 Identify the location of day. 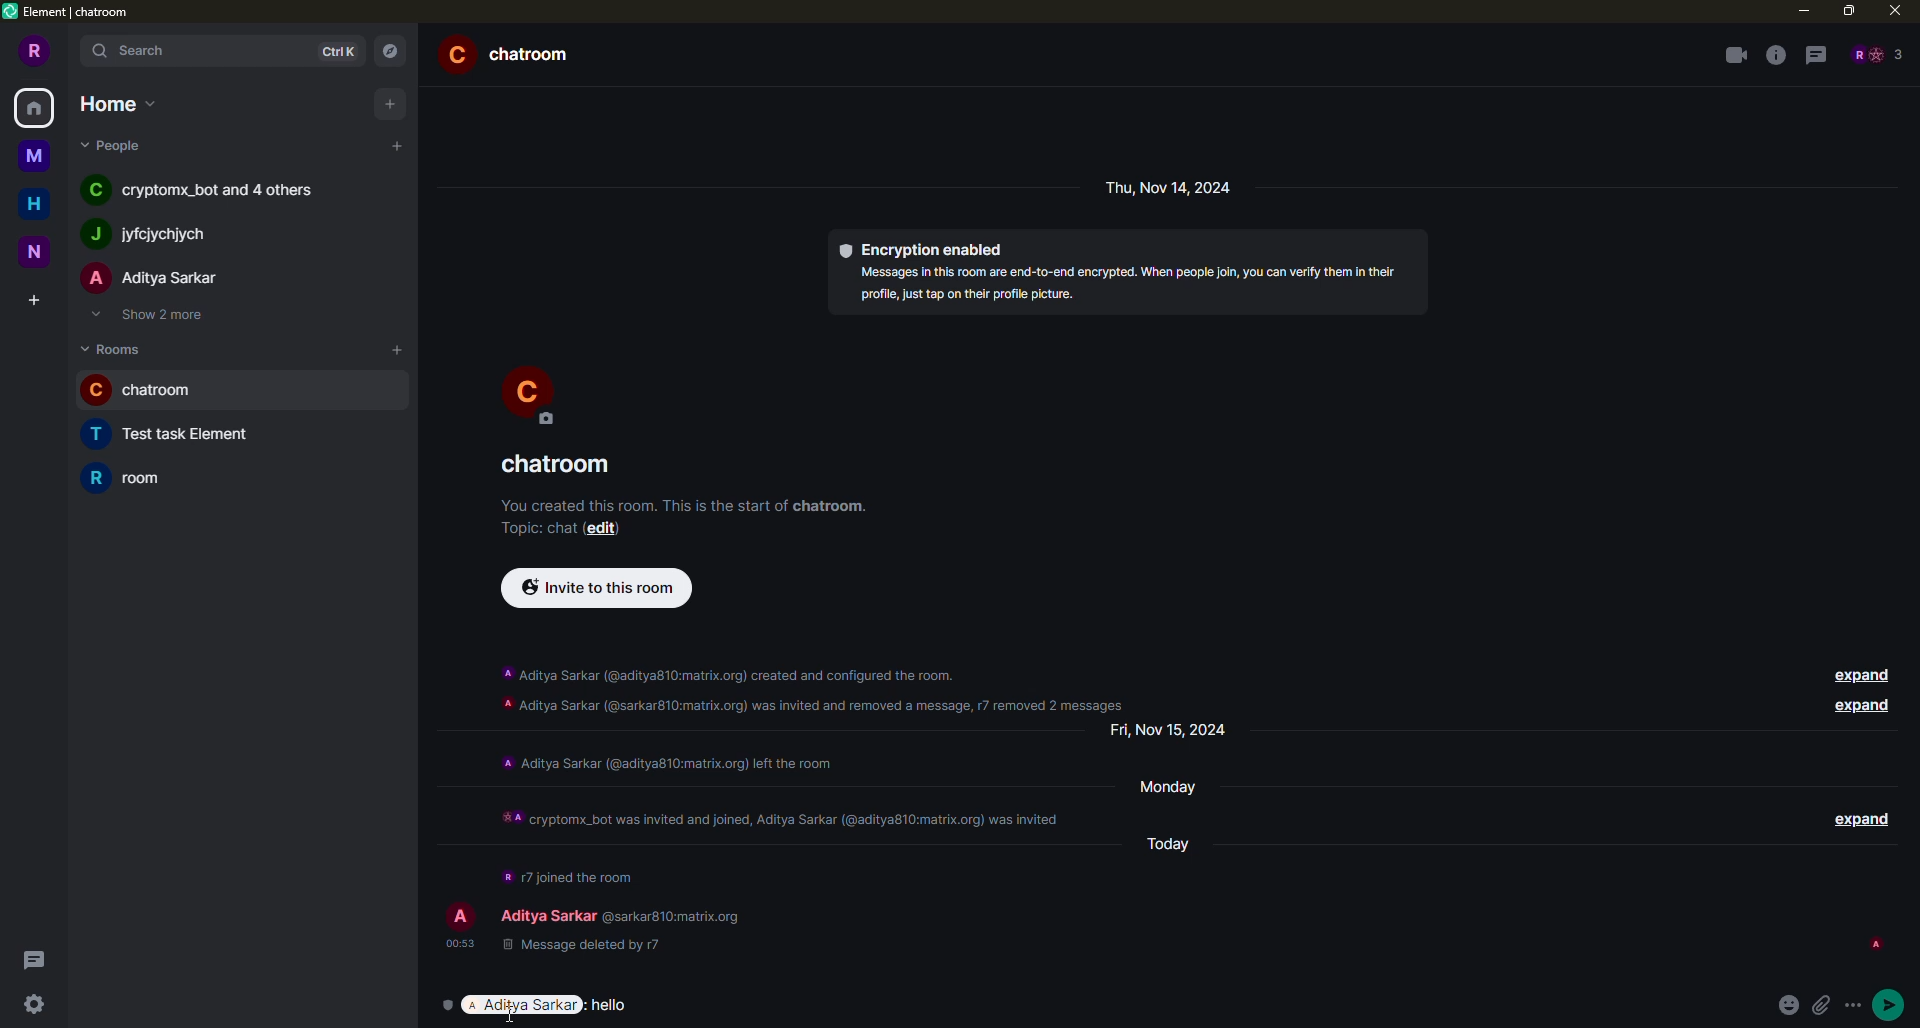
(1177, 730).